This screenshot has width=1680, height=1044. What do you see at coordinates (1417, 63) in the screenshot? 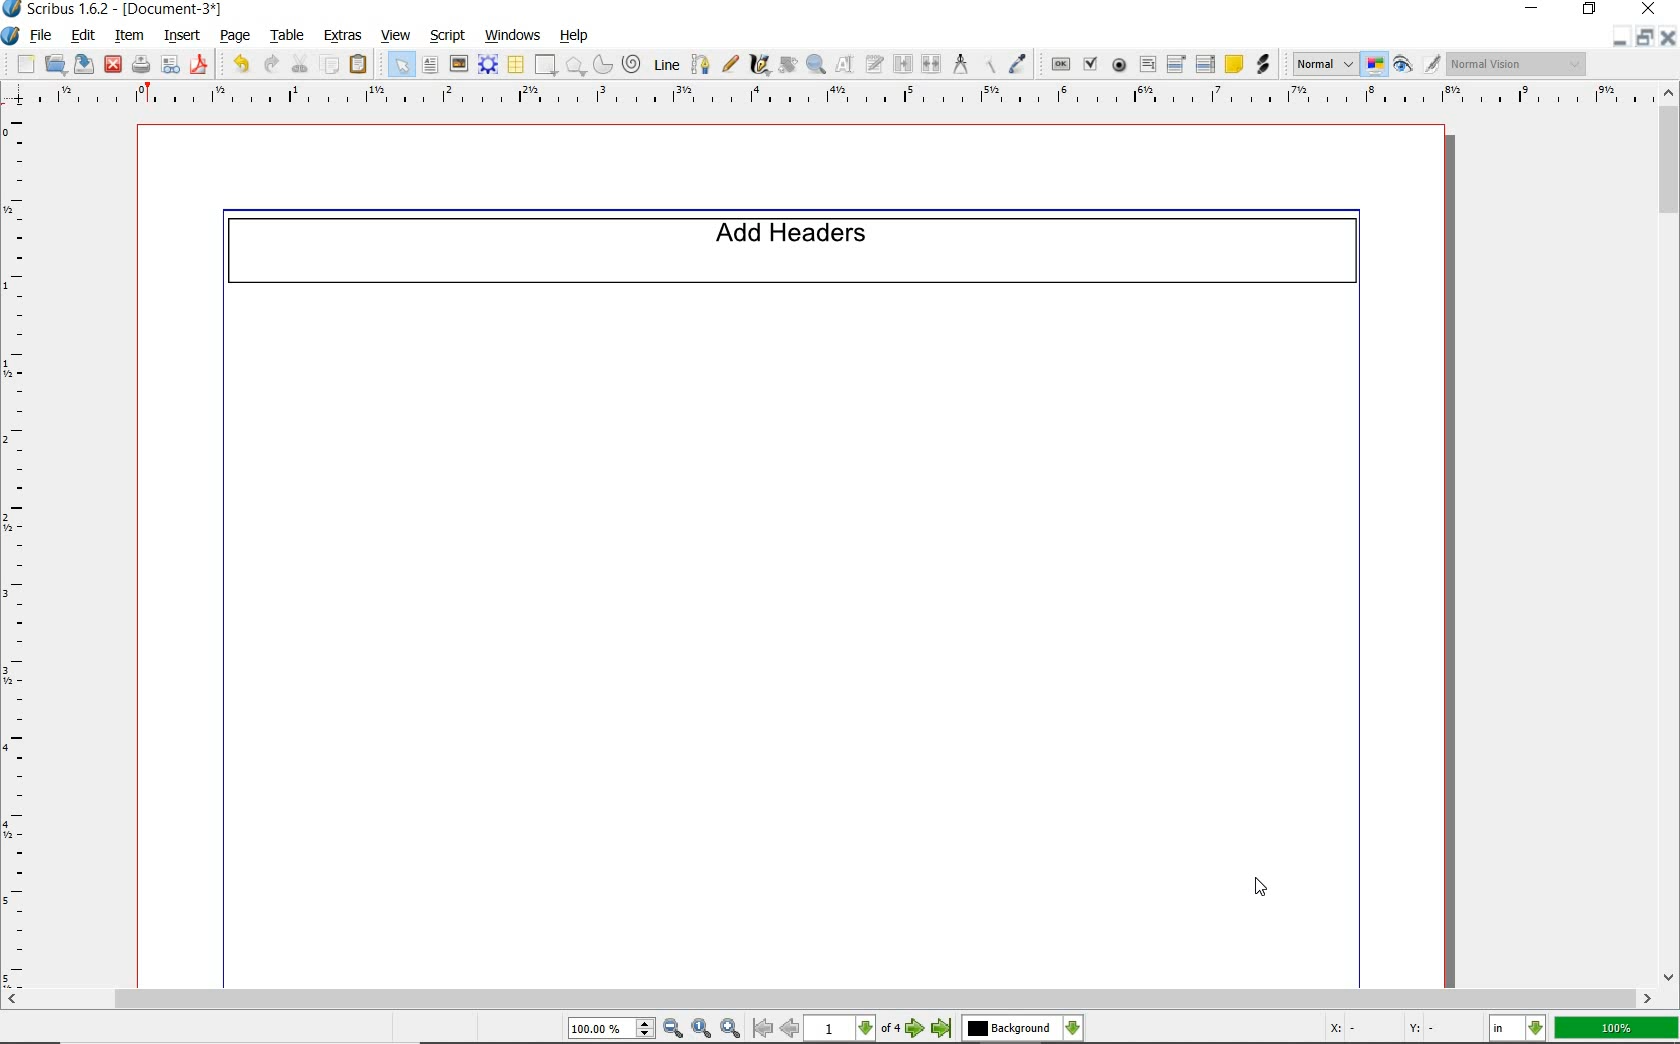
I see `preview mode` at bounding box center [1417, 63].